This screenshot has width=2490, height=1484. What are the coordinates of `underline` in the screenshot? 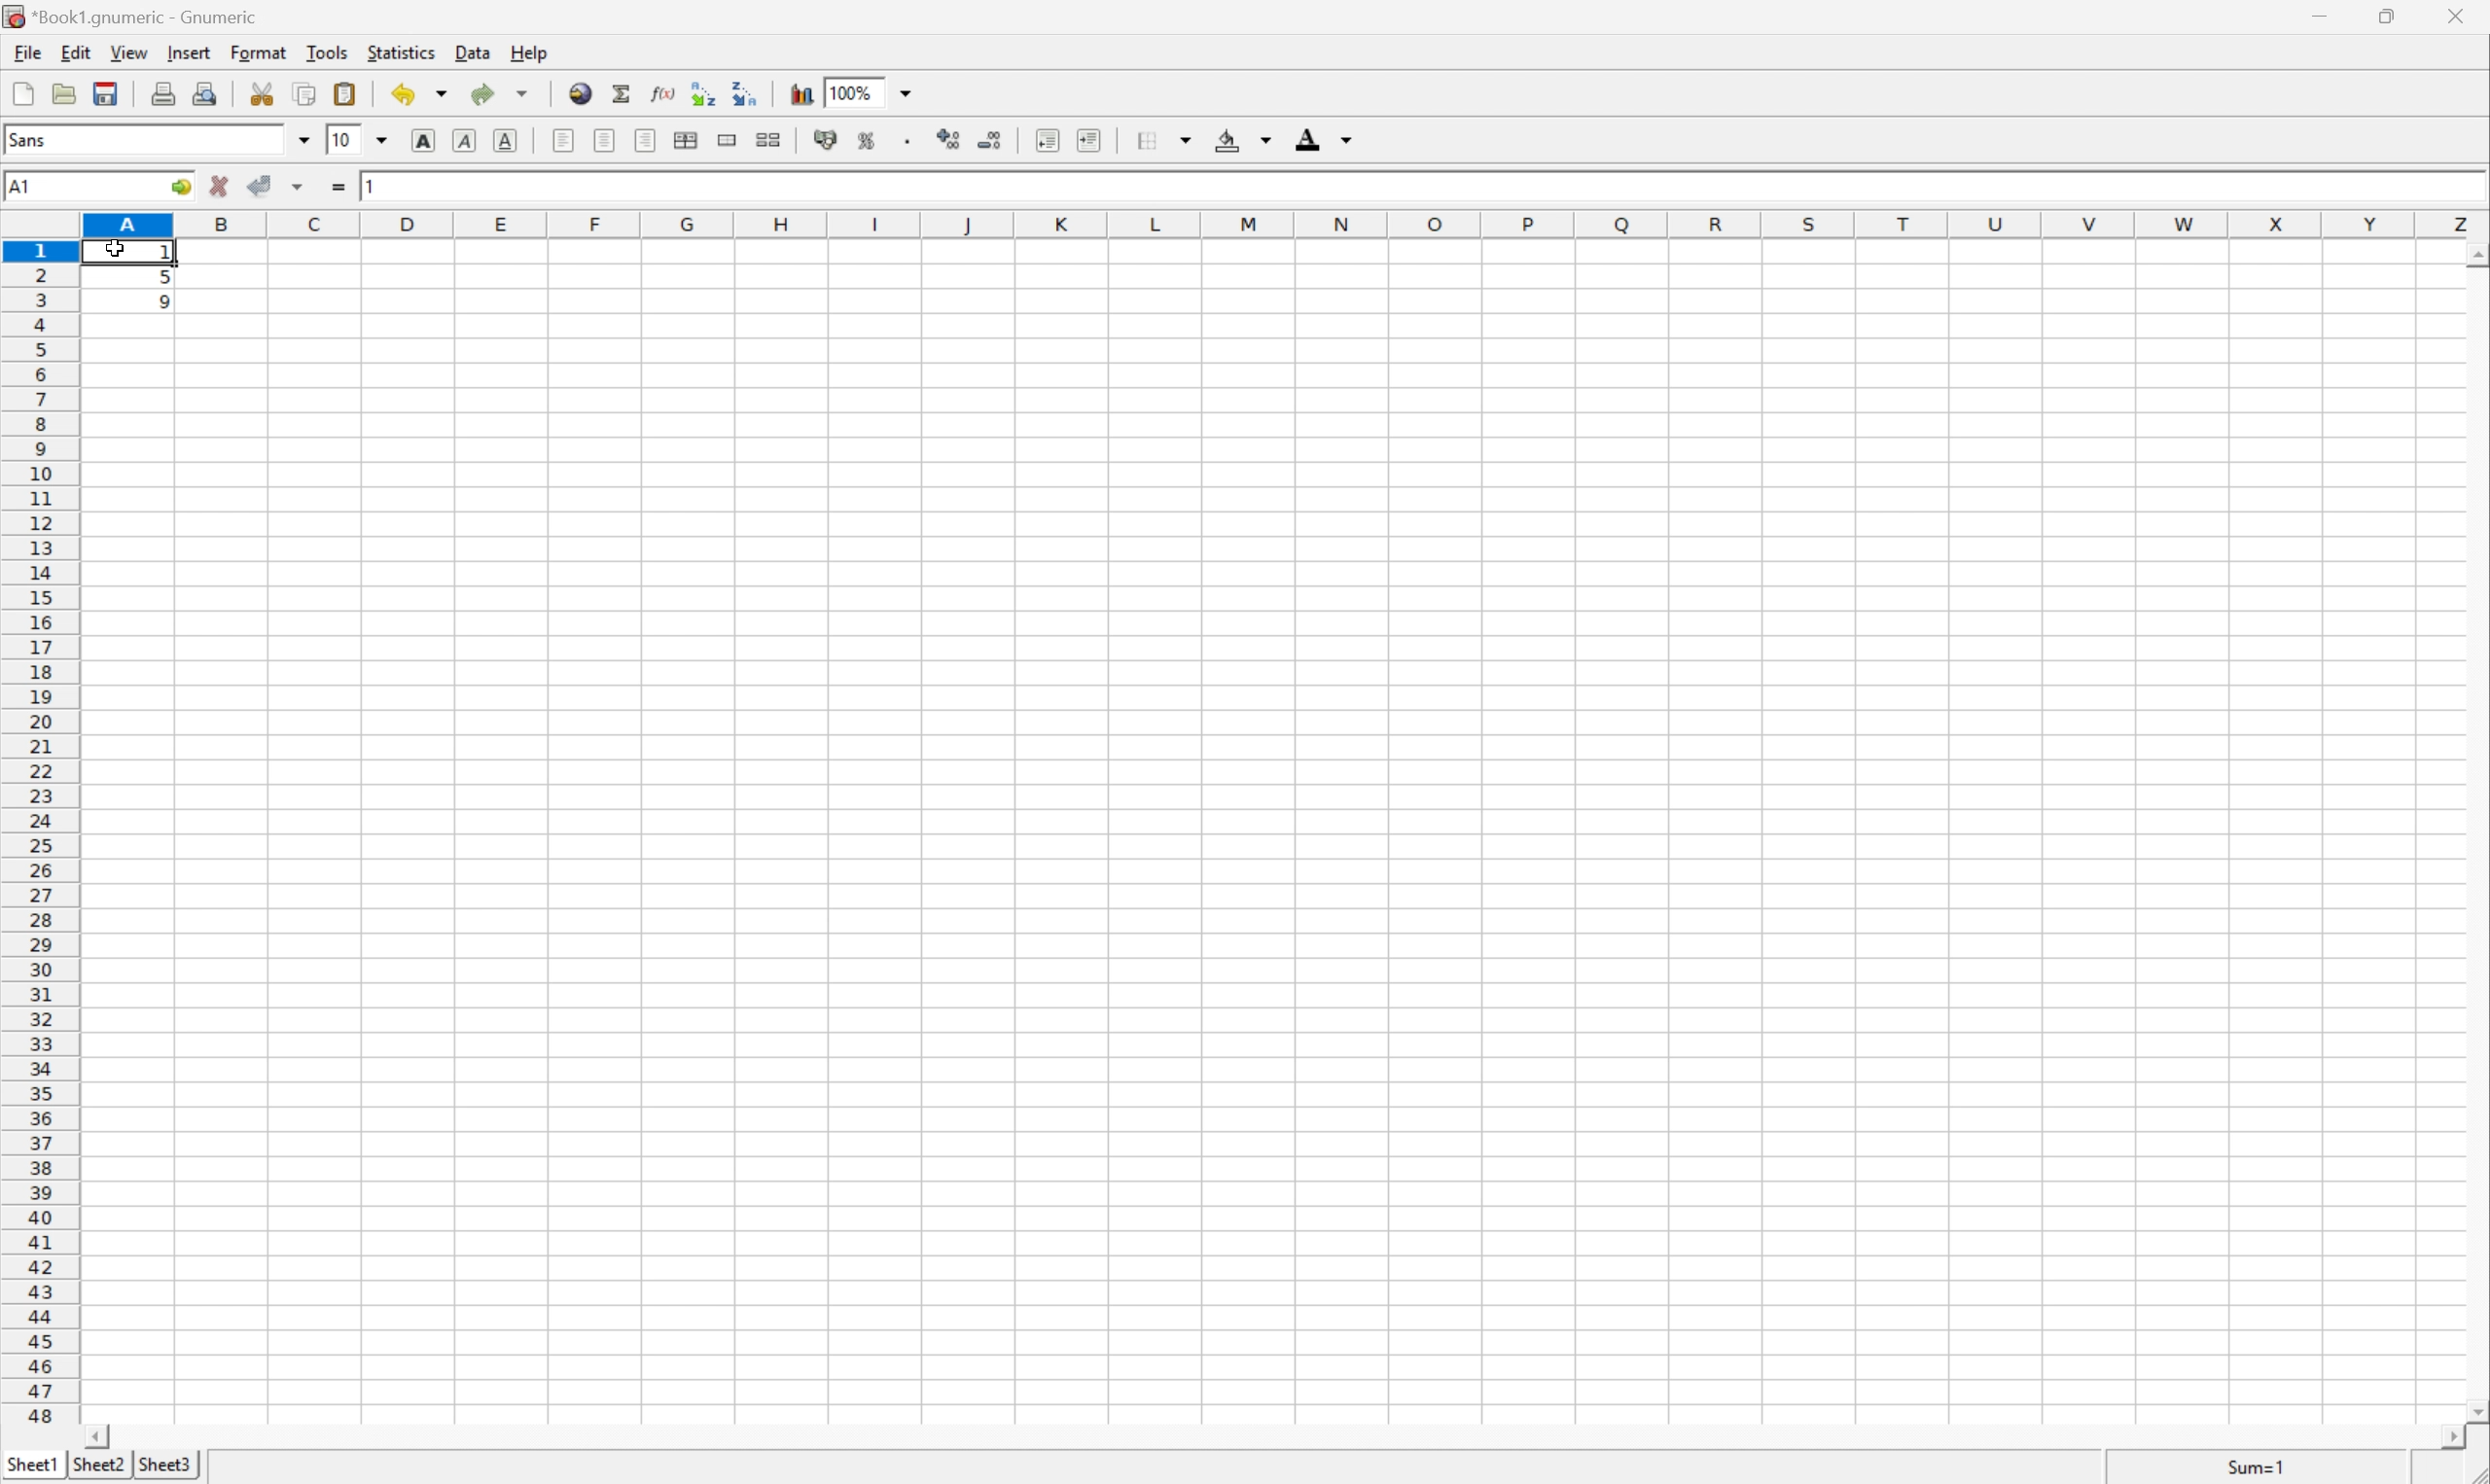 It's located at (509, 141).